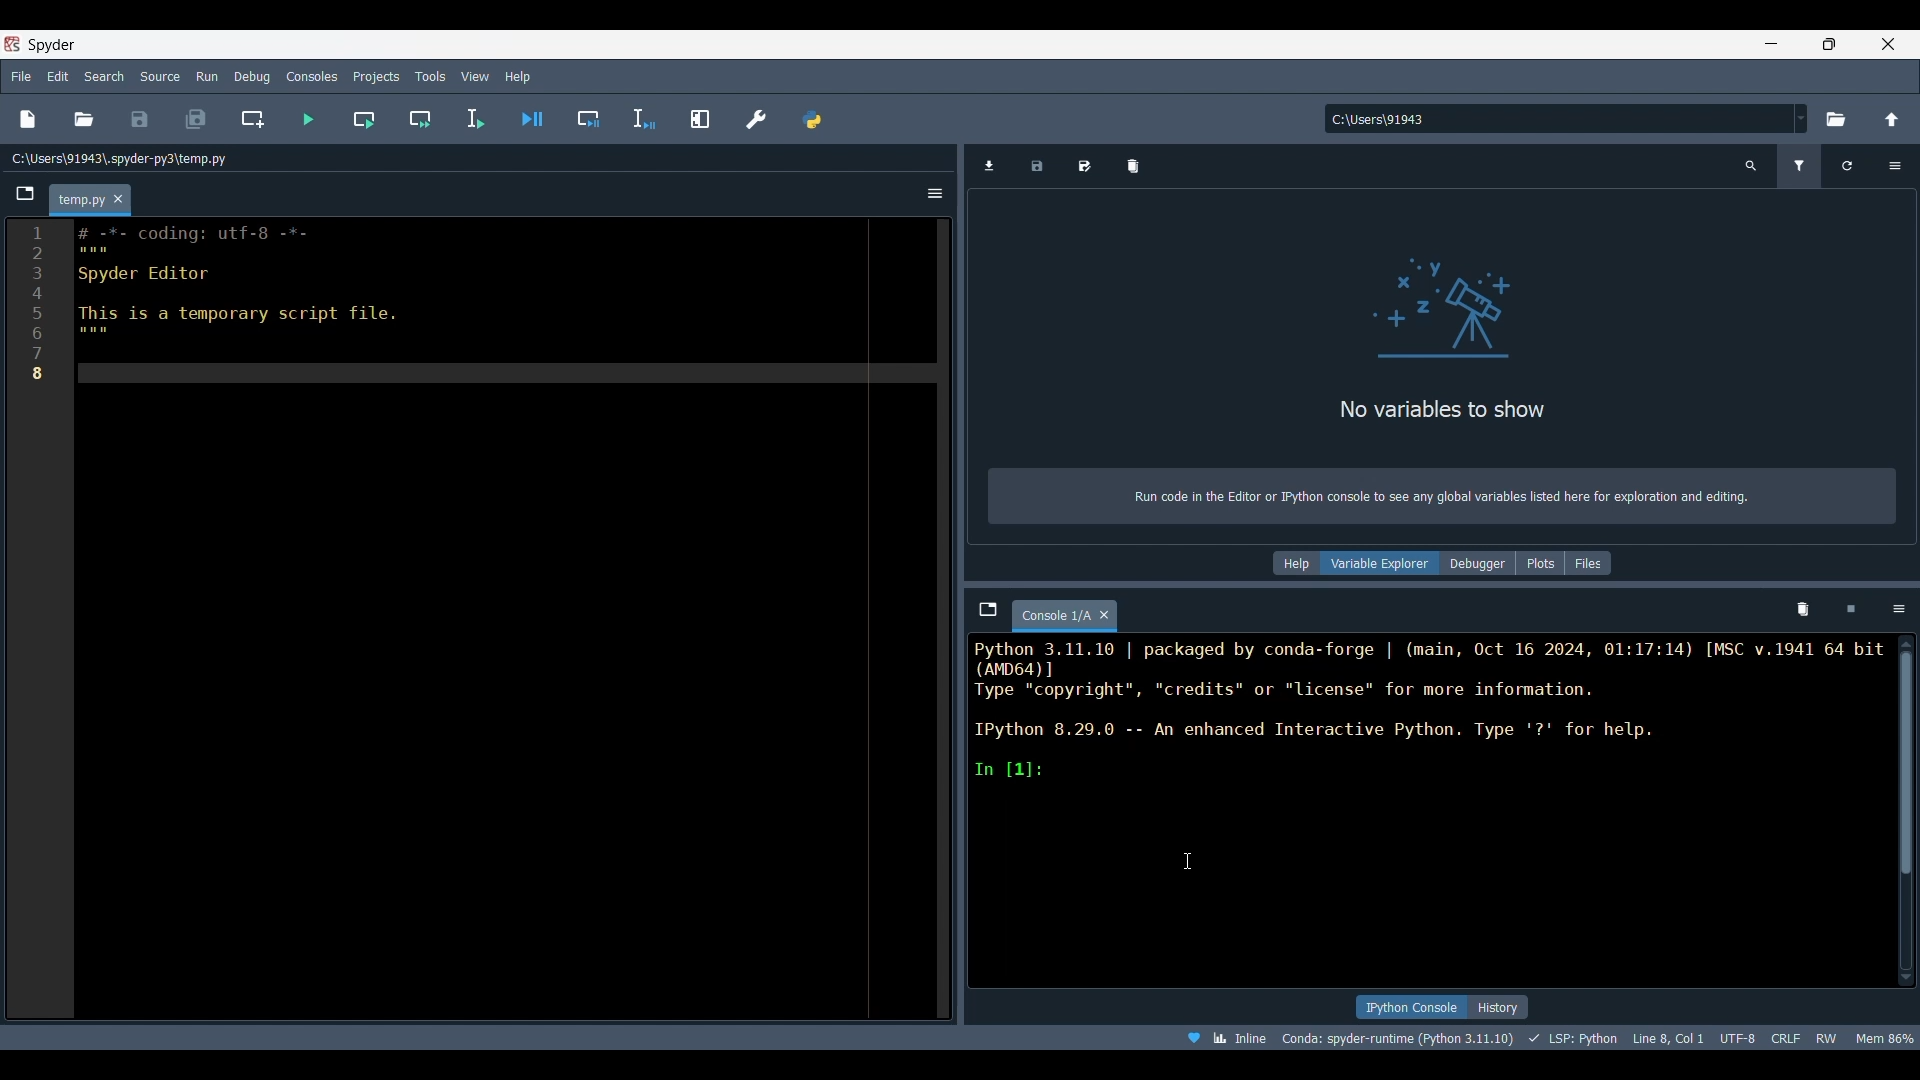  Describe the element at coordinates (1906, 759) in the screenshot. I see `scrollbar` at that location.